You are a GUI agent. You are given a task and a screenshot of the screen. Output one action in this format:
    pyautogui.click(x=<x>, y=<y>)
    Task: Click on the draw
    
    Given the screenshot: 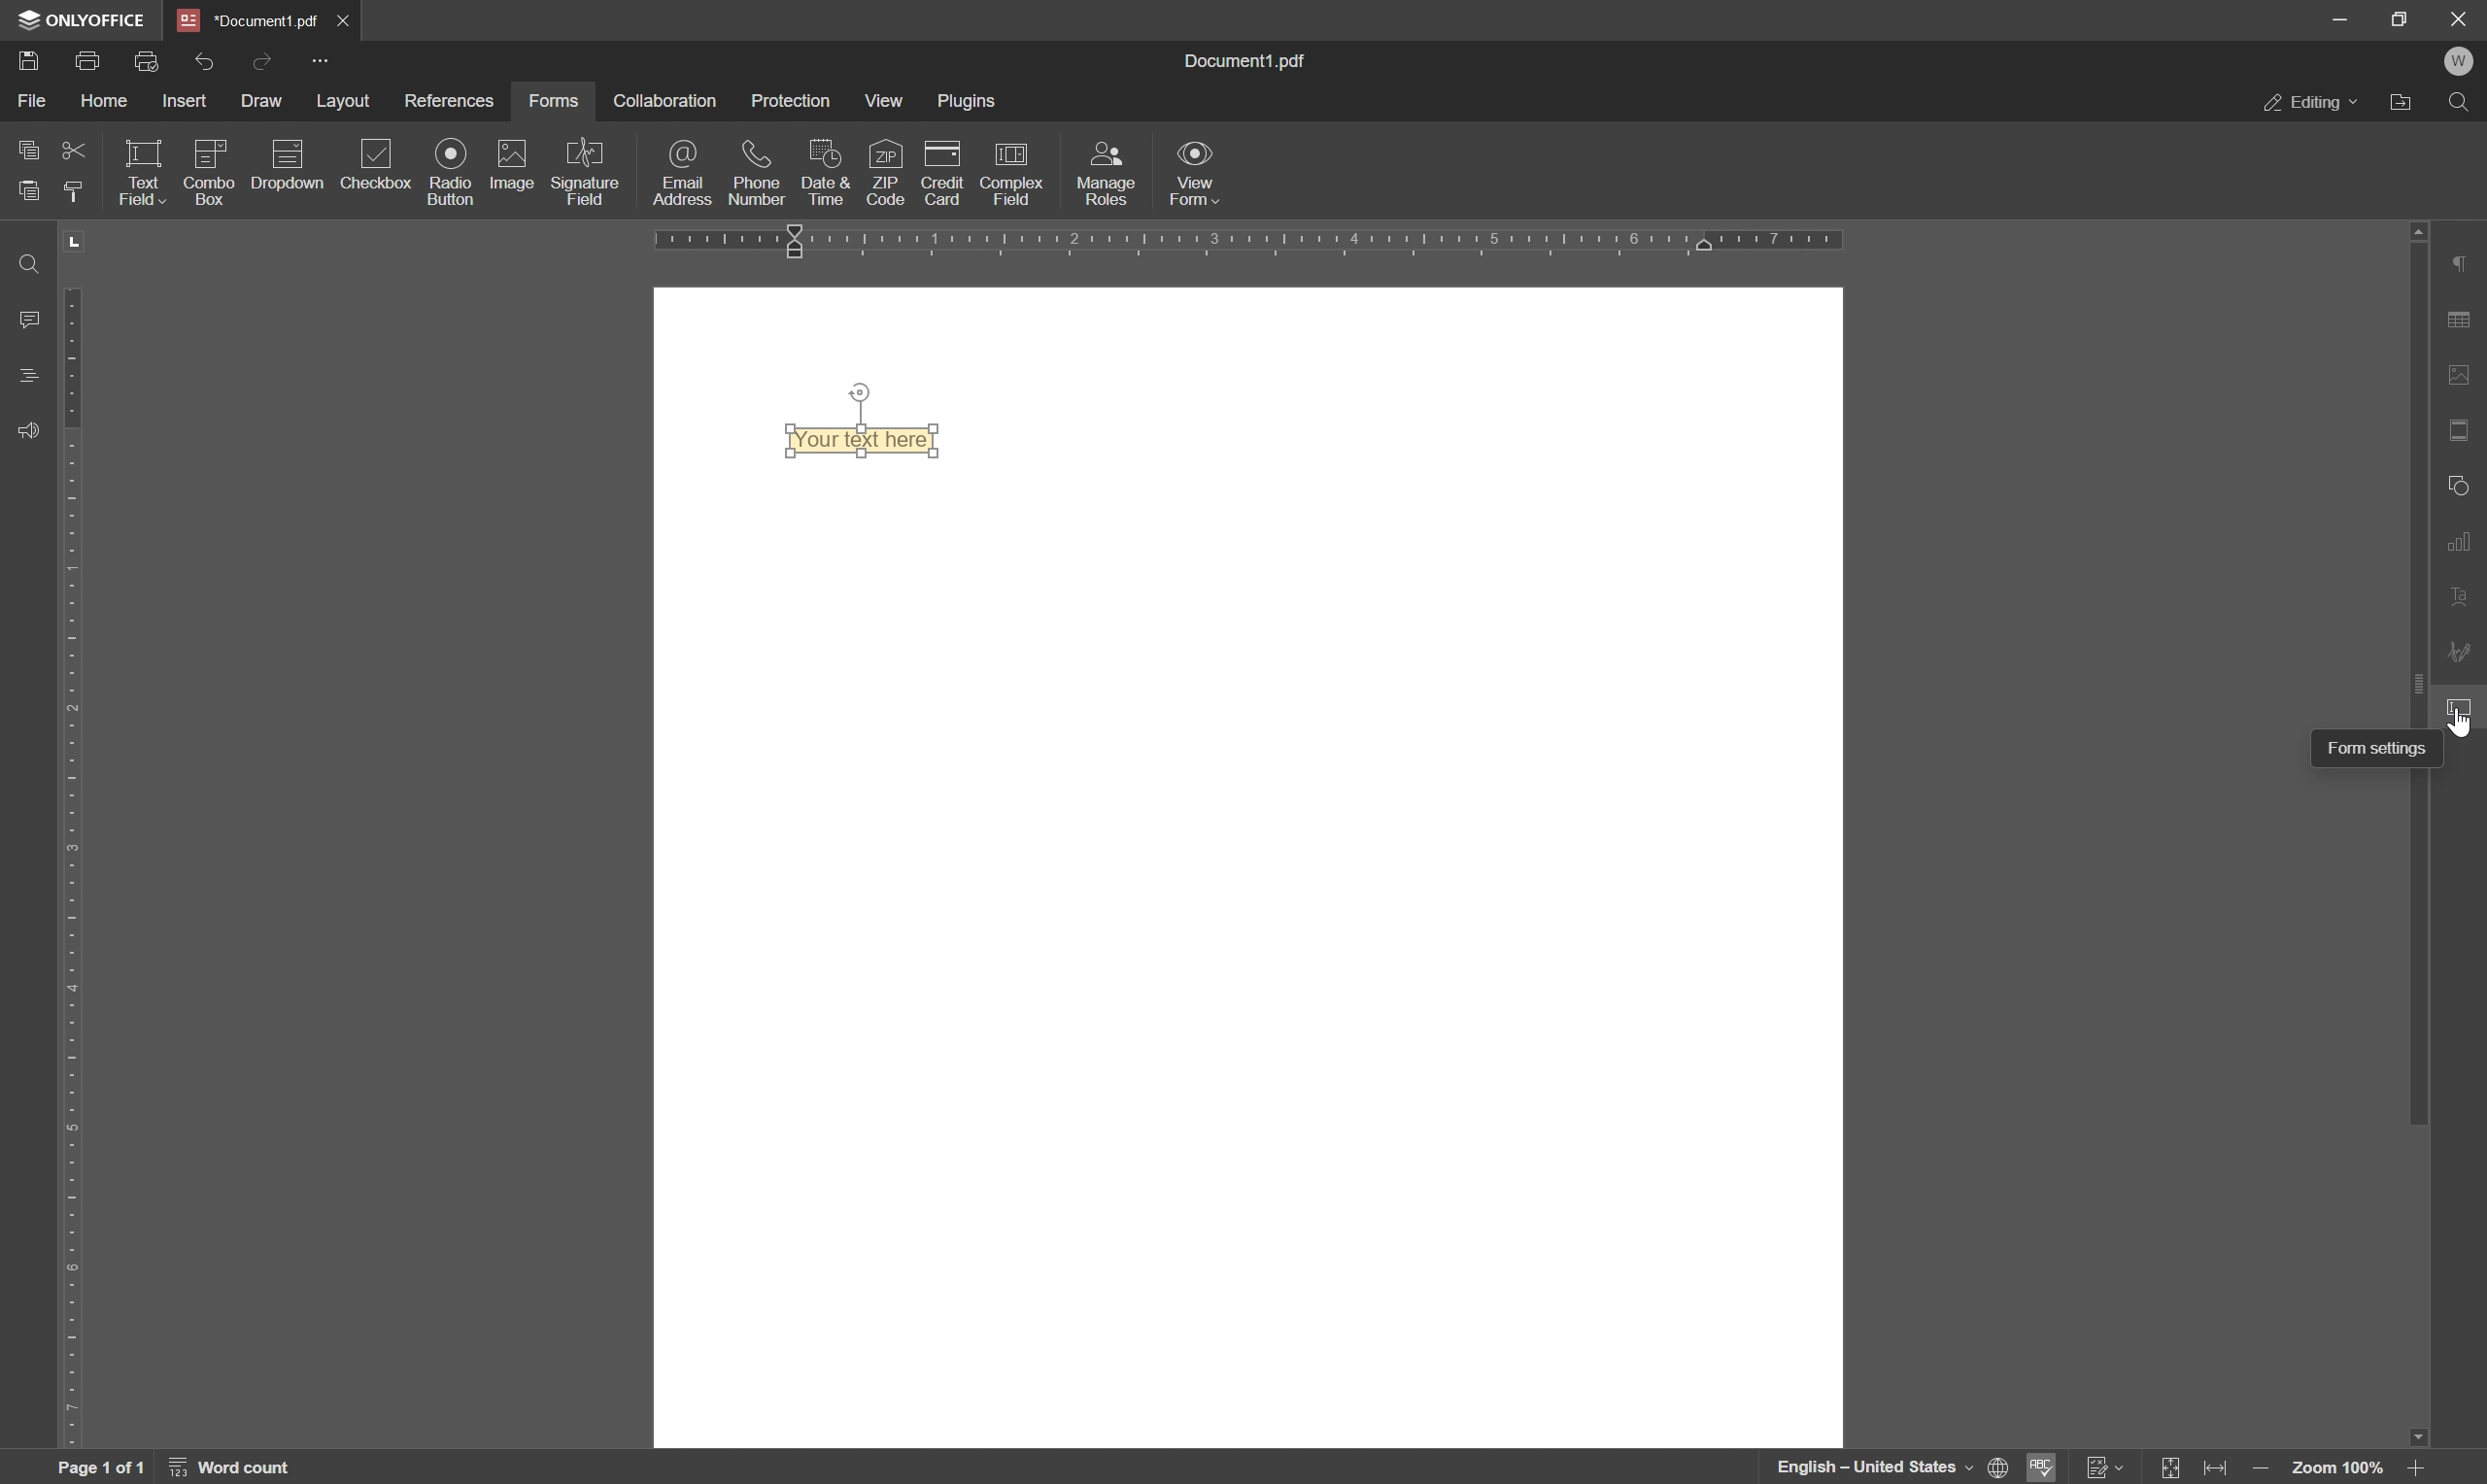 What is the action you would take?
    pyautogui.click(x=262, y=98)
    